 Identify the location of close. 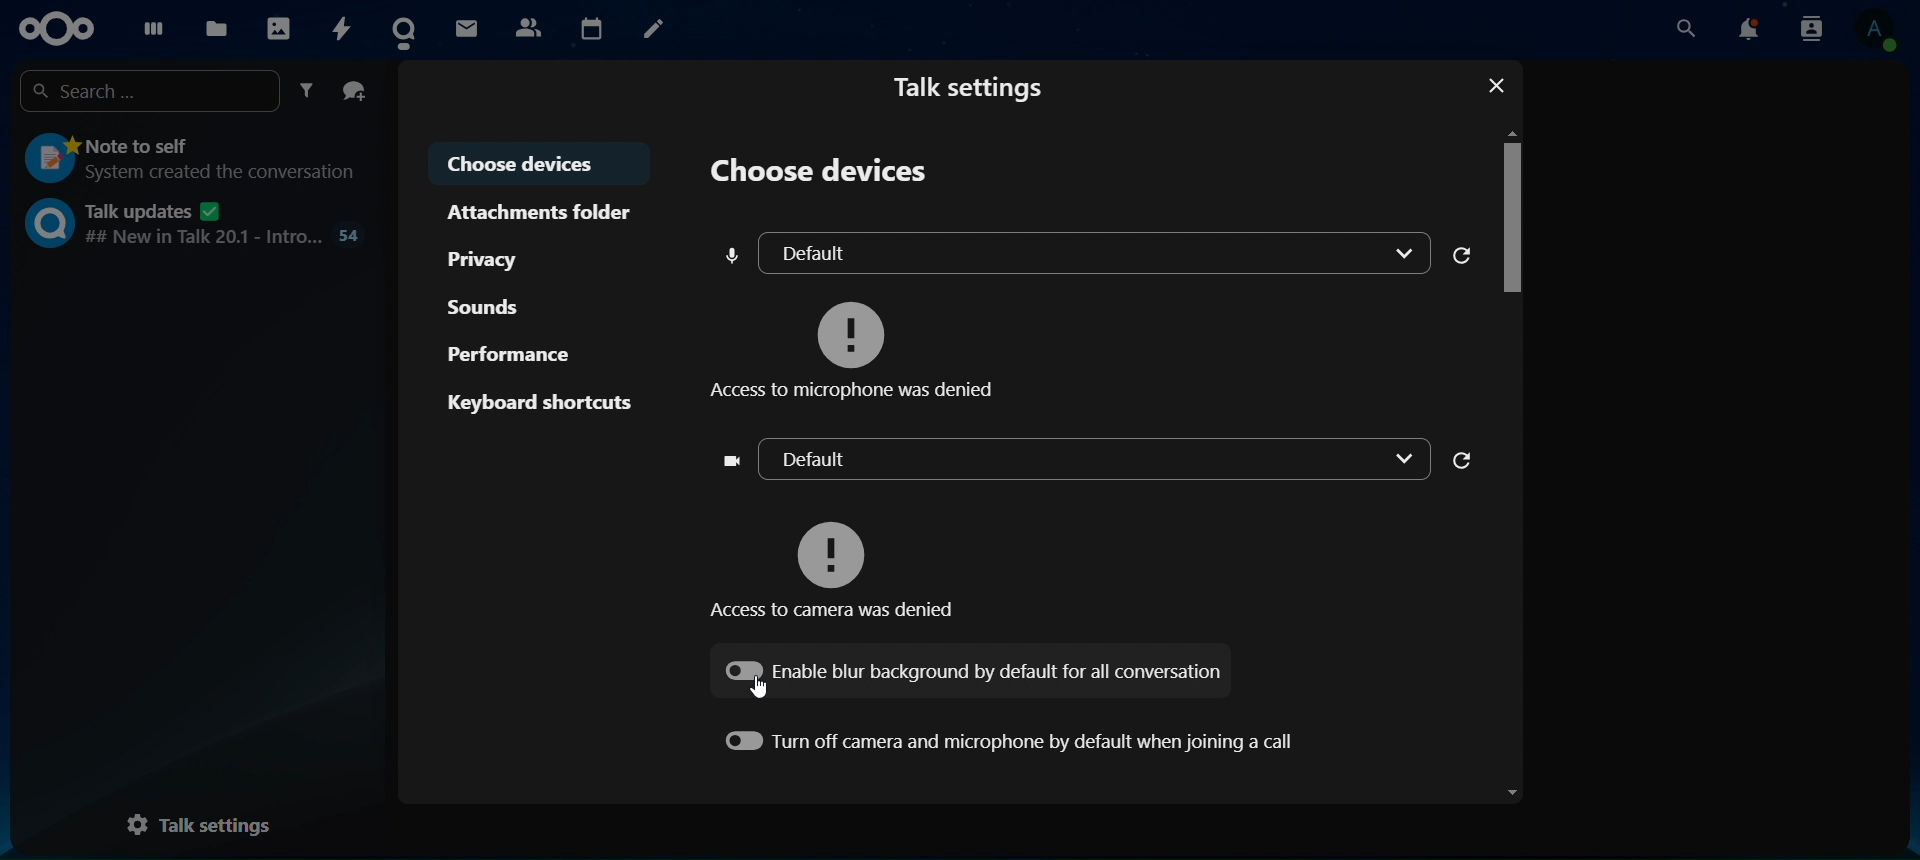
(1498, 85).